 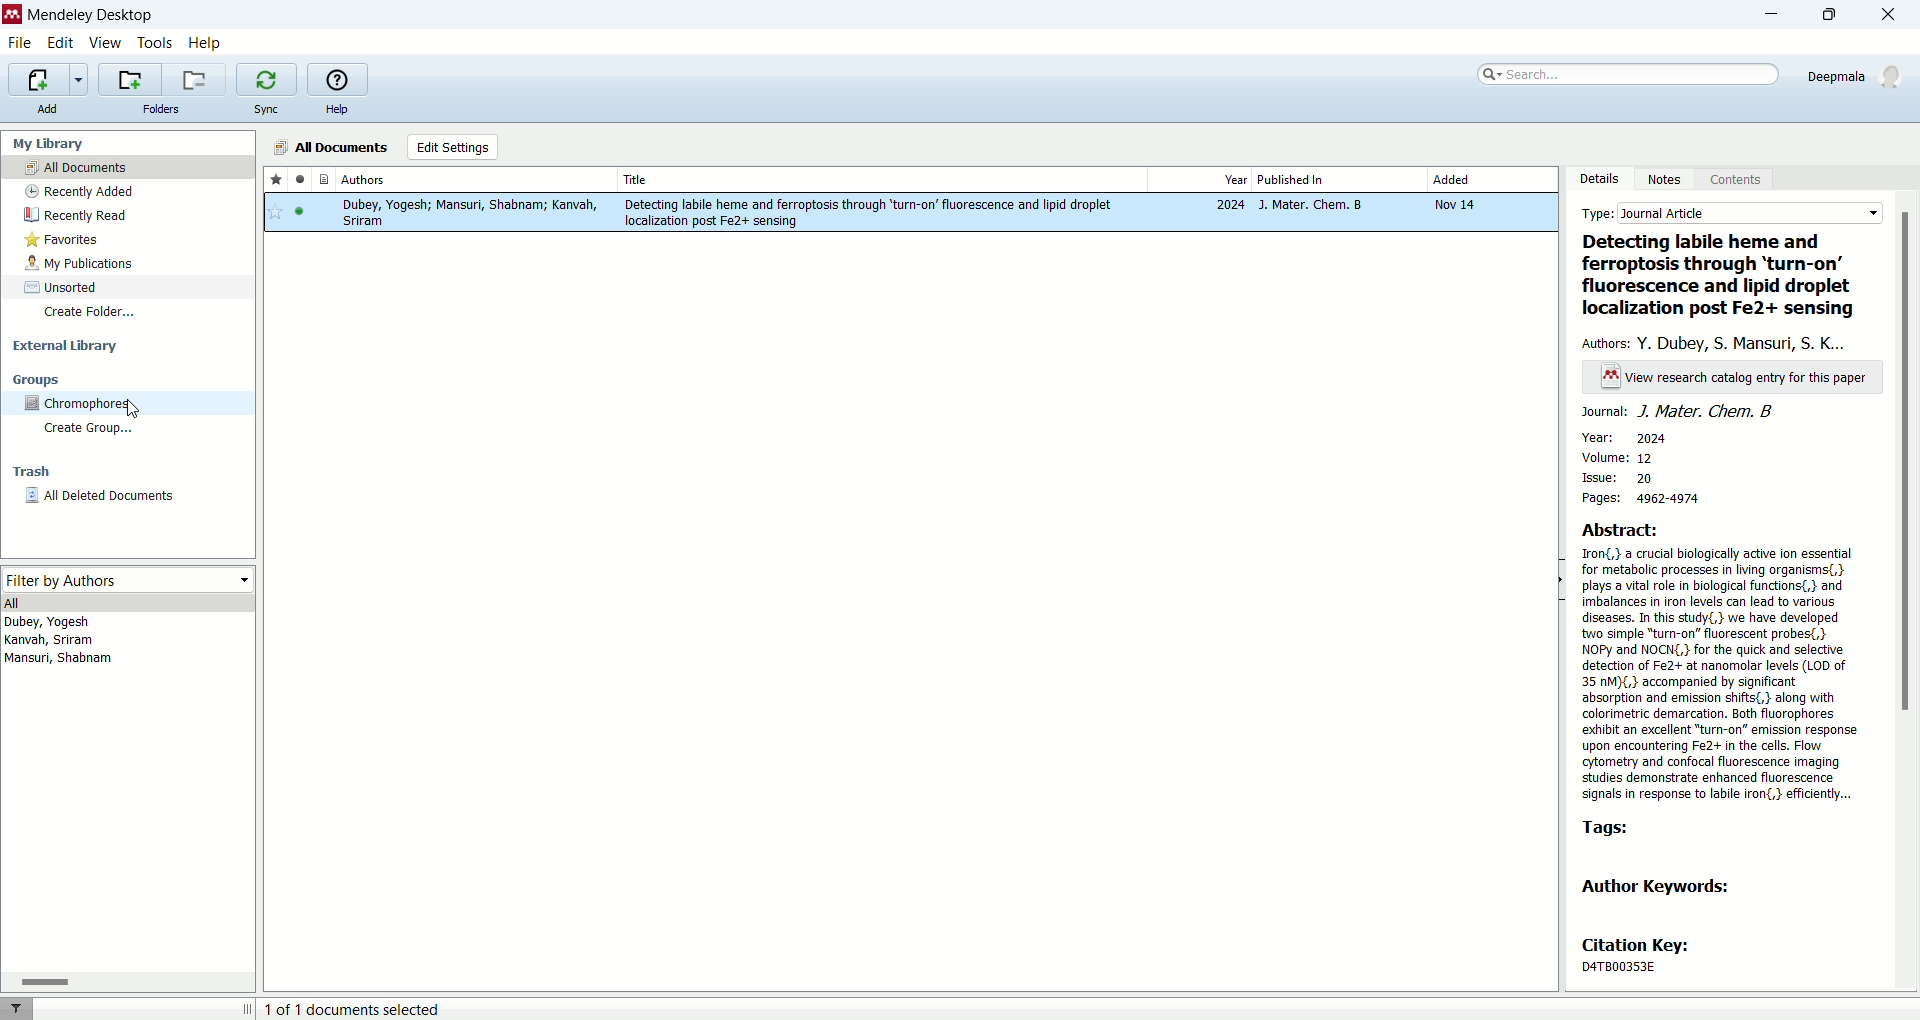 What do you see at coordinates (1605, 828) in the screenshot?
I see `tags` at bounding box center [1605, 828].